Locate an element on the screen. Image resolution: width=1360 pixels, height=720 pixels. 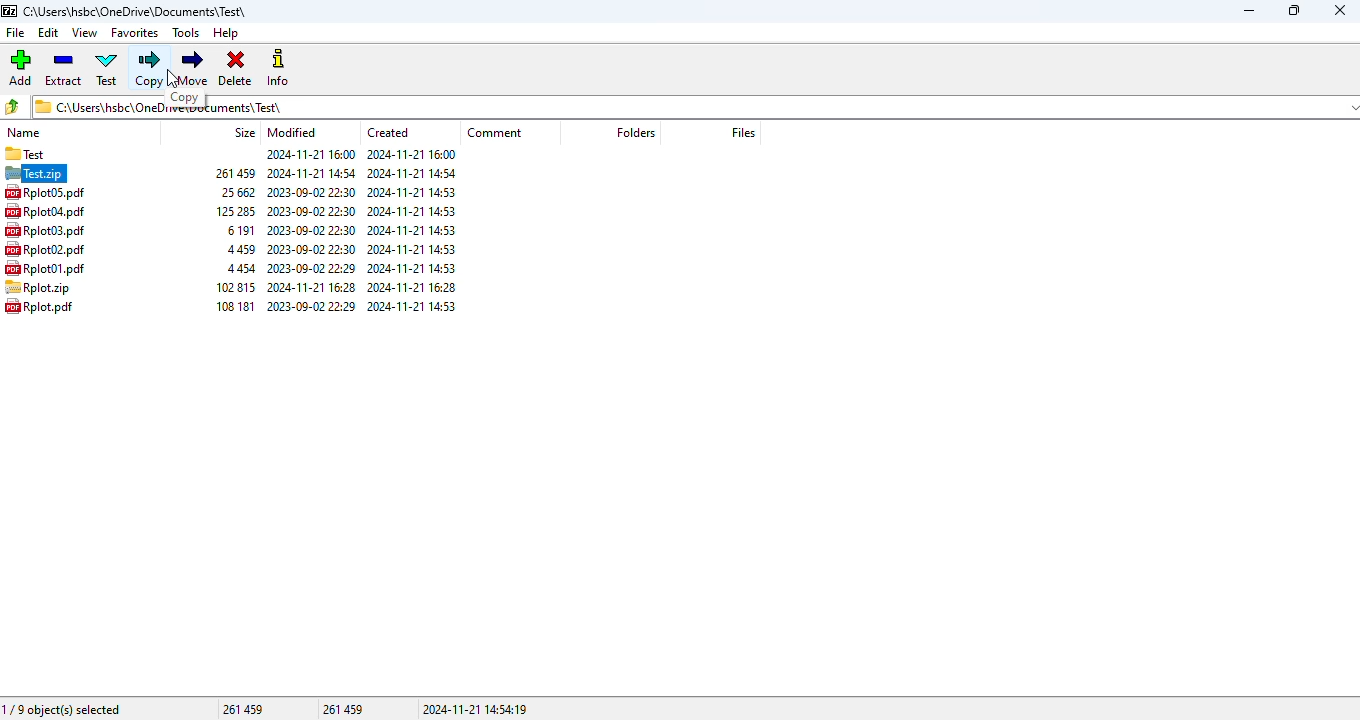
2024-11-21 14:54:19 is located at coordinates (475, 709).